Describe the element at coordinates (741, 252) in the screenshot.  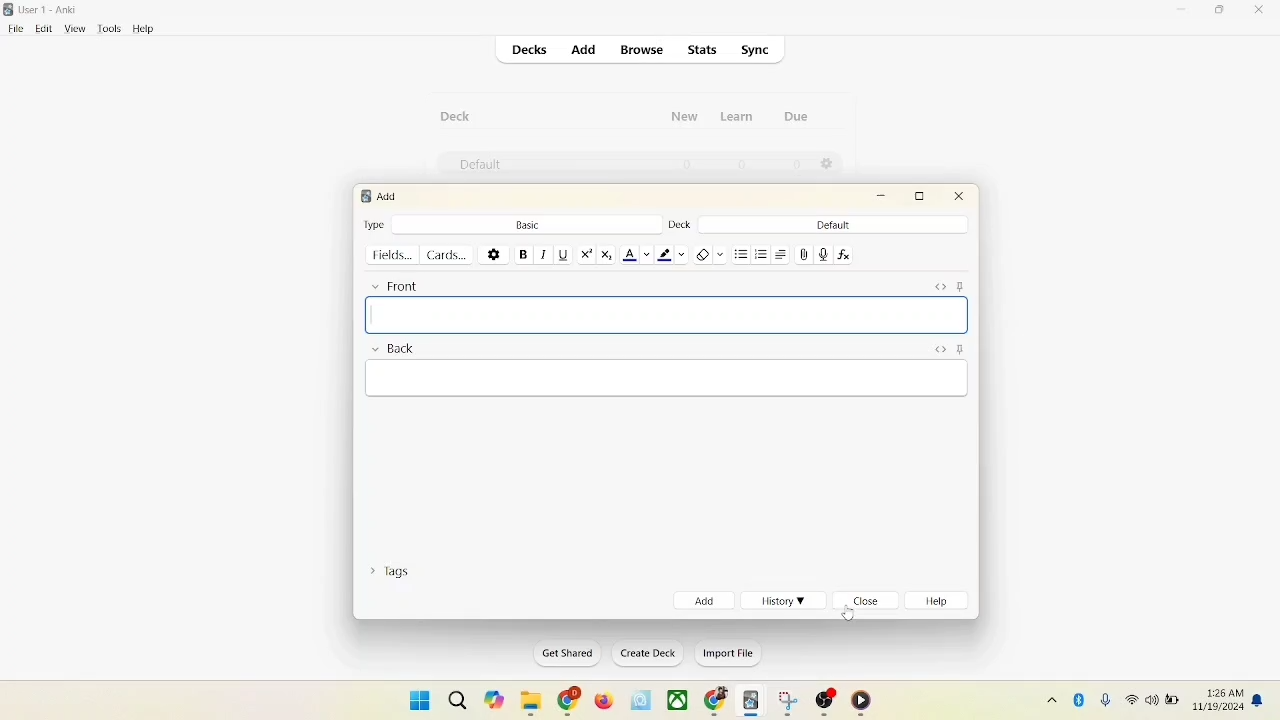
I see `unordered list` at that location.